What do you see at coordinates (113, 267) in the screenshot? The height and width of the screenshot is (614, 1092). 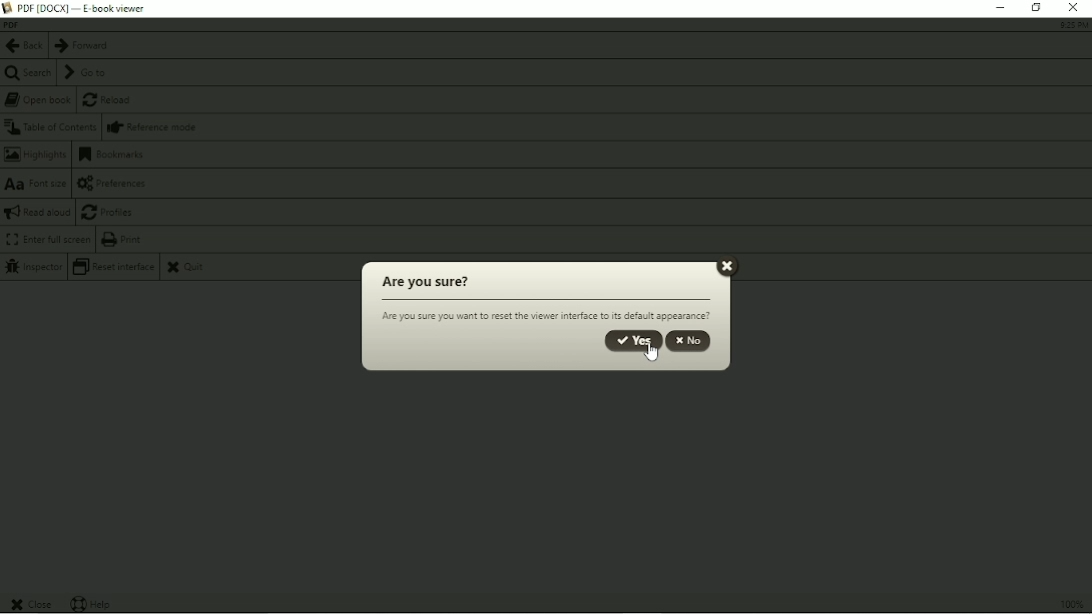 I see `Reset interface` at bounding box center [113, 267].